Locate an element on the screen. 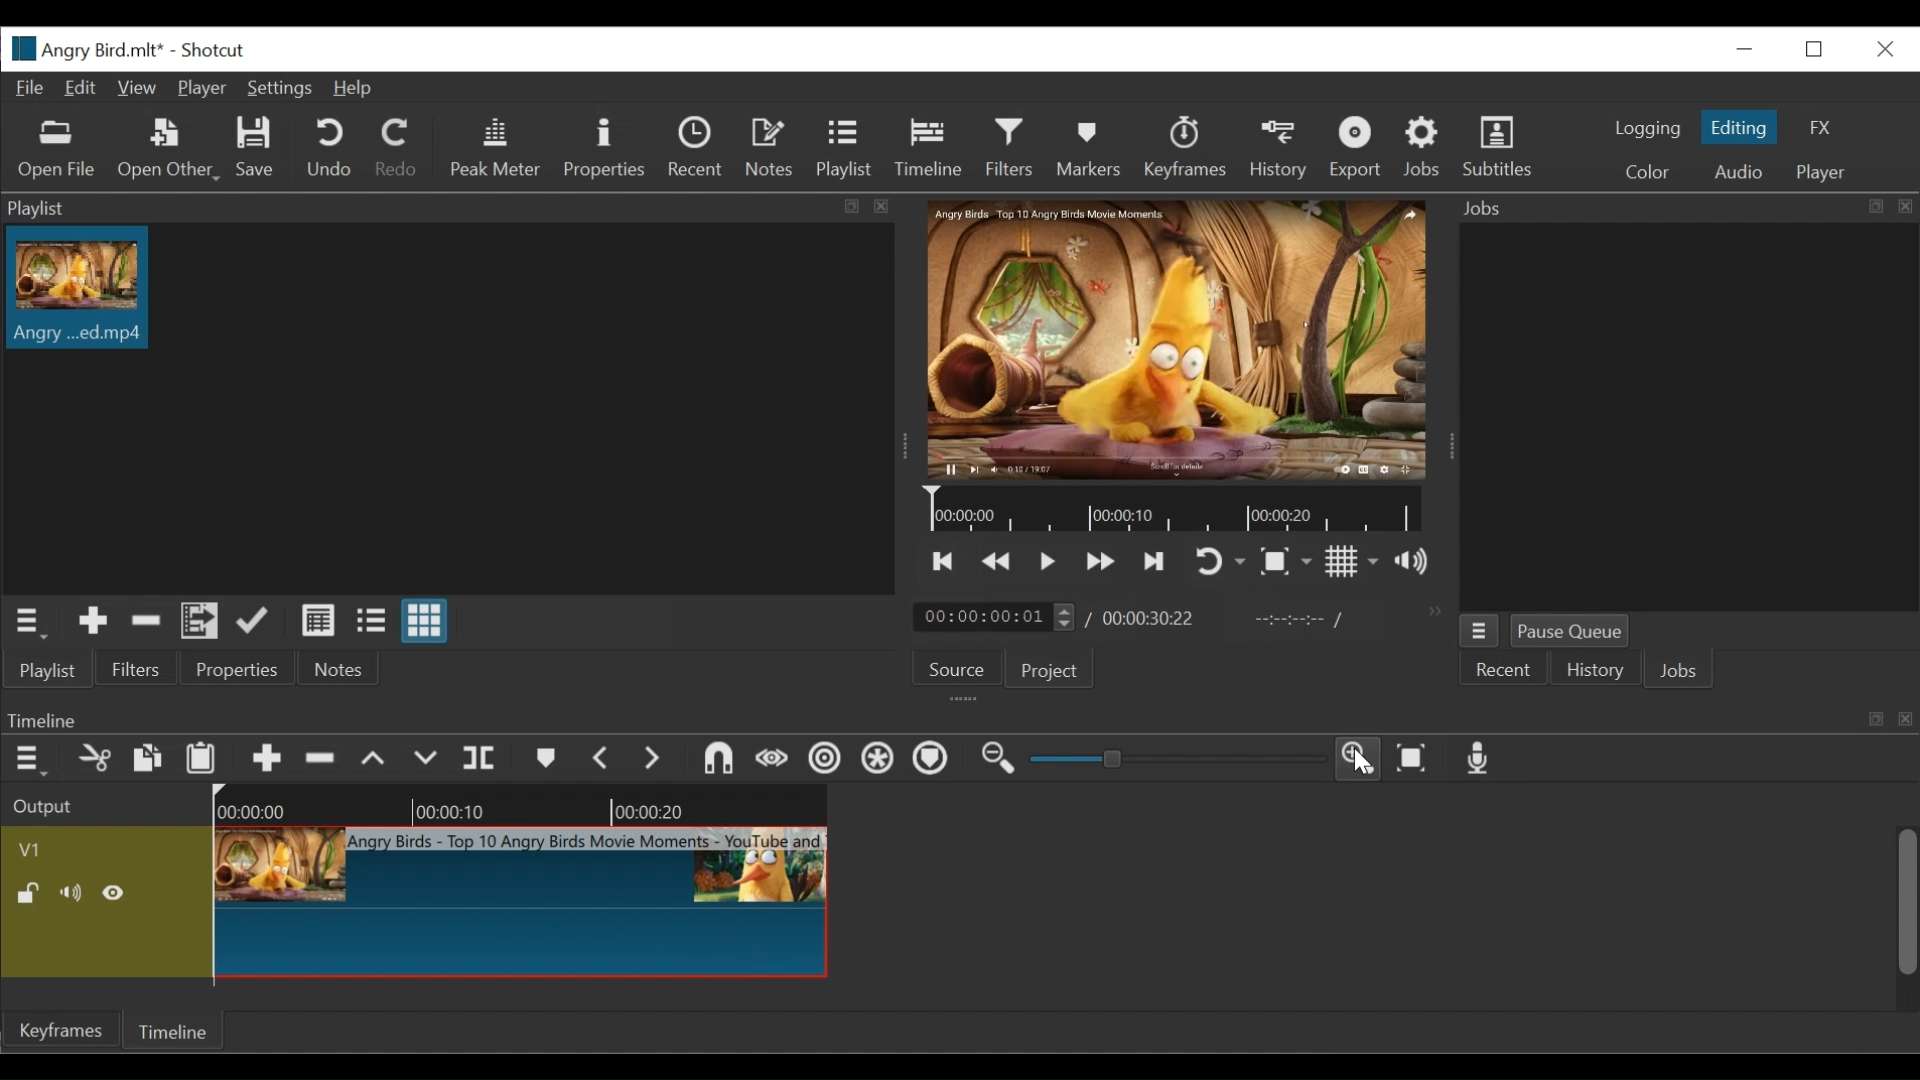 This screenshot has width=1920, height=1080. File is located at coordinates (28, 89).